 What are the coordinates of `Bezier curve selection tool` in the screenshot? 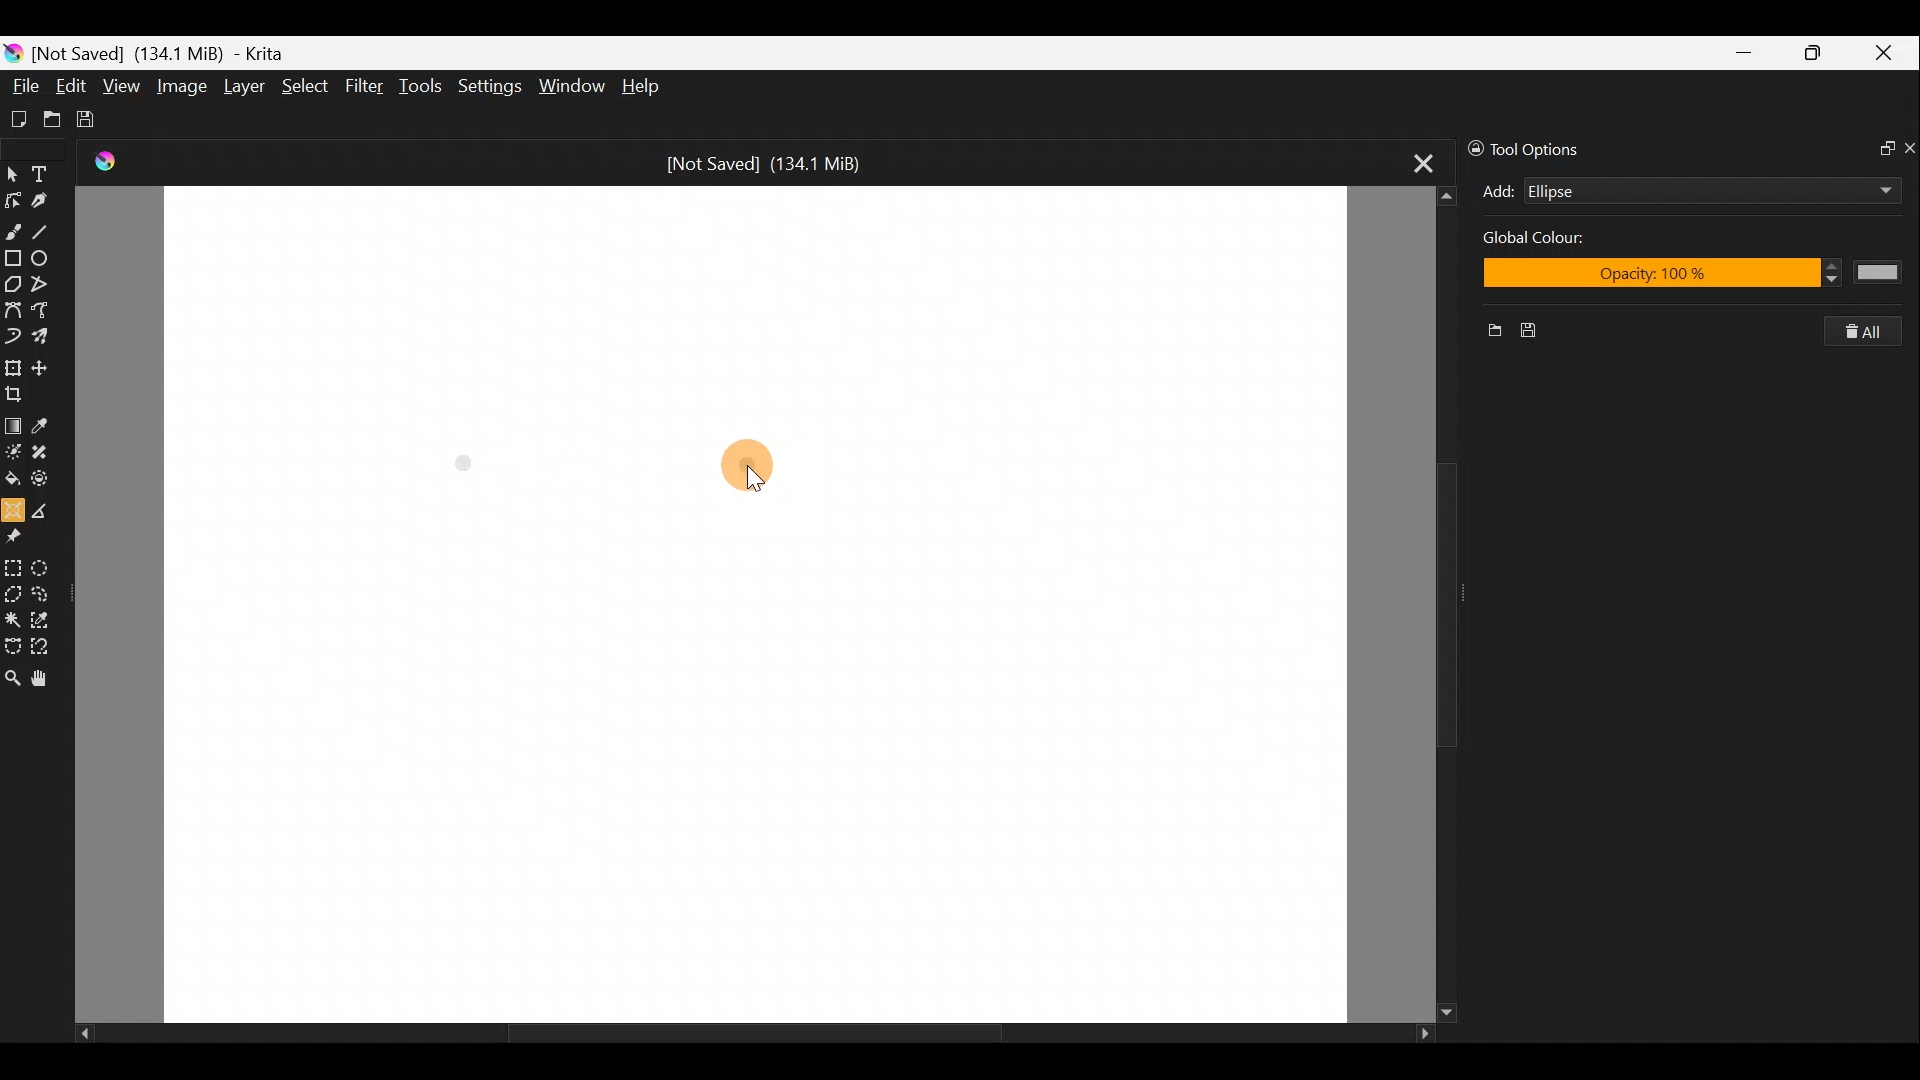 It's located at (12, 648).